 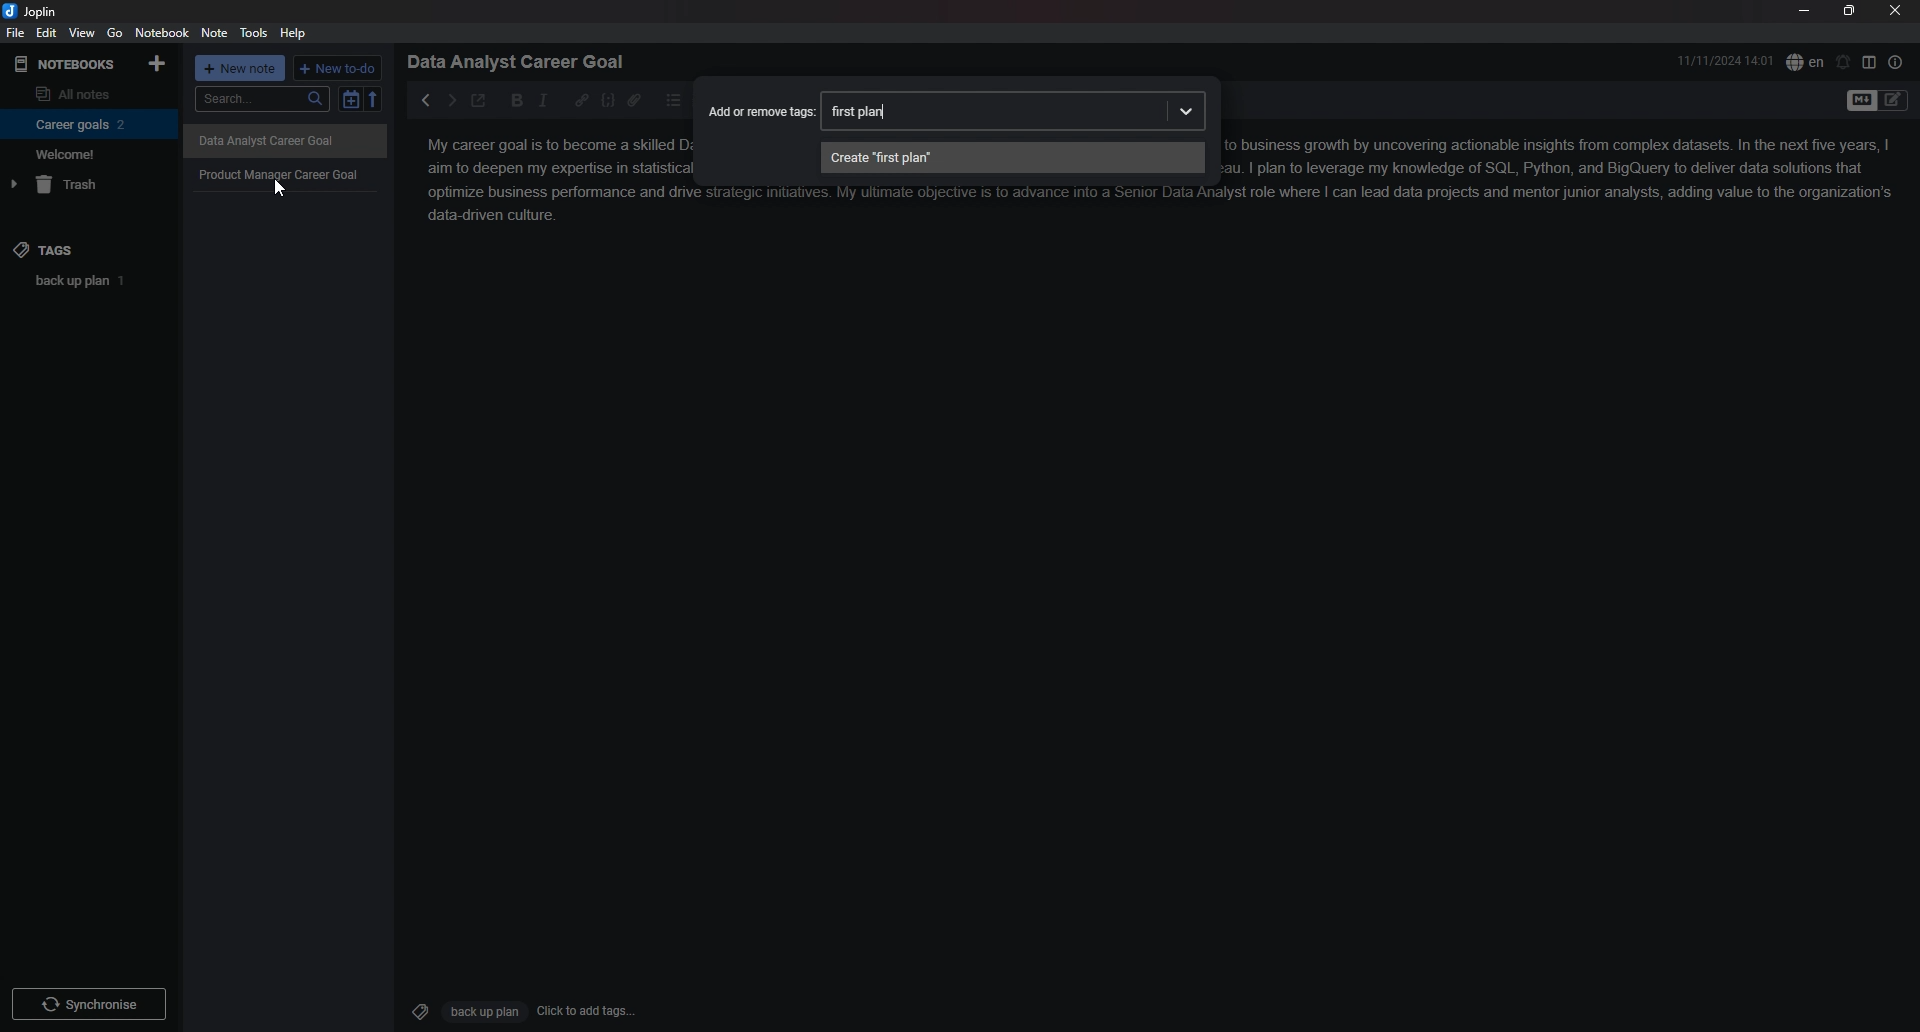 What do you see at coordinates (608, 101) in the screenshot?
I see `code` at bounding box center [608, 101].